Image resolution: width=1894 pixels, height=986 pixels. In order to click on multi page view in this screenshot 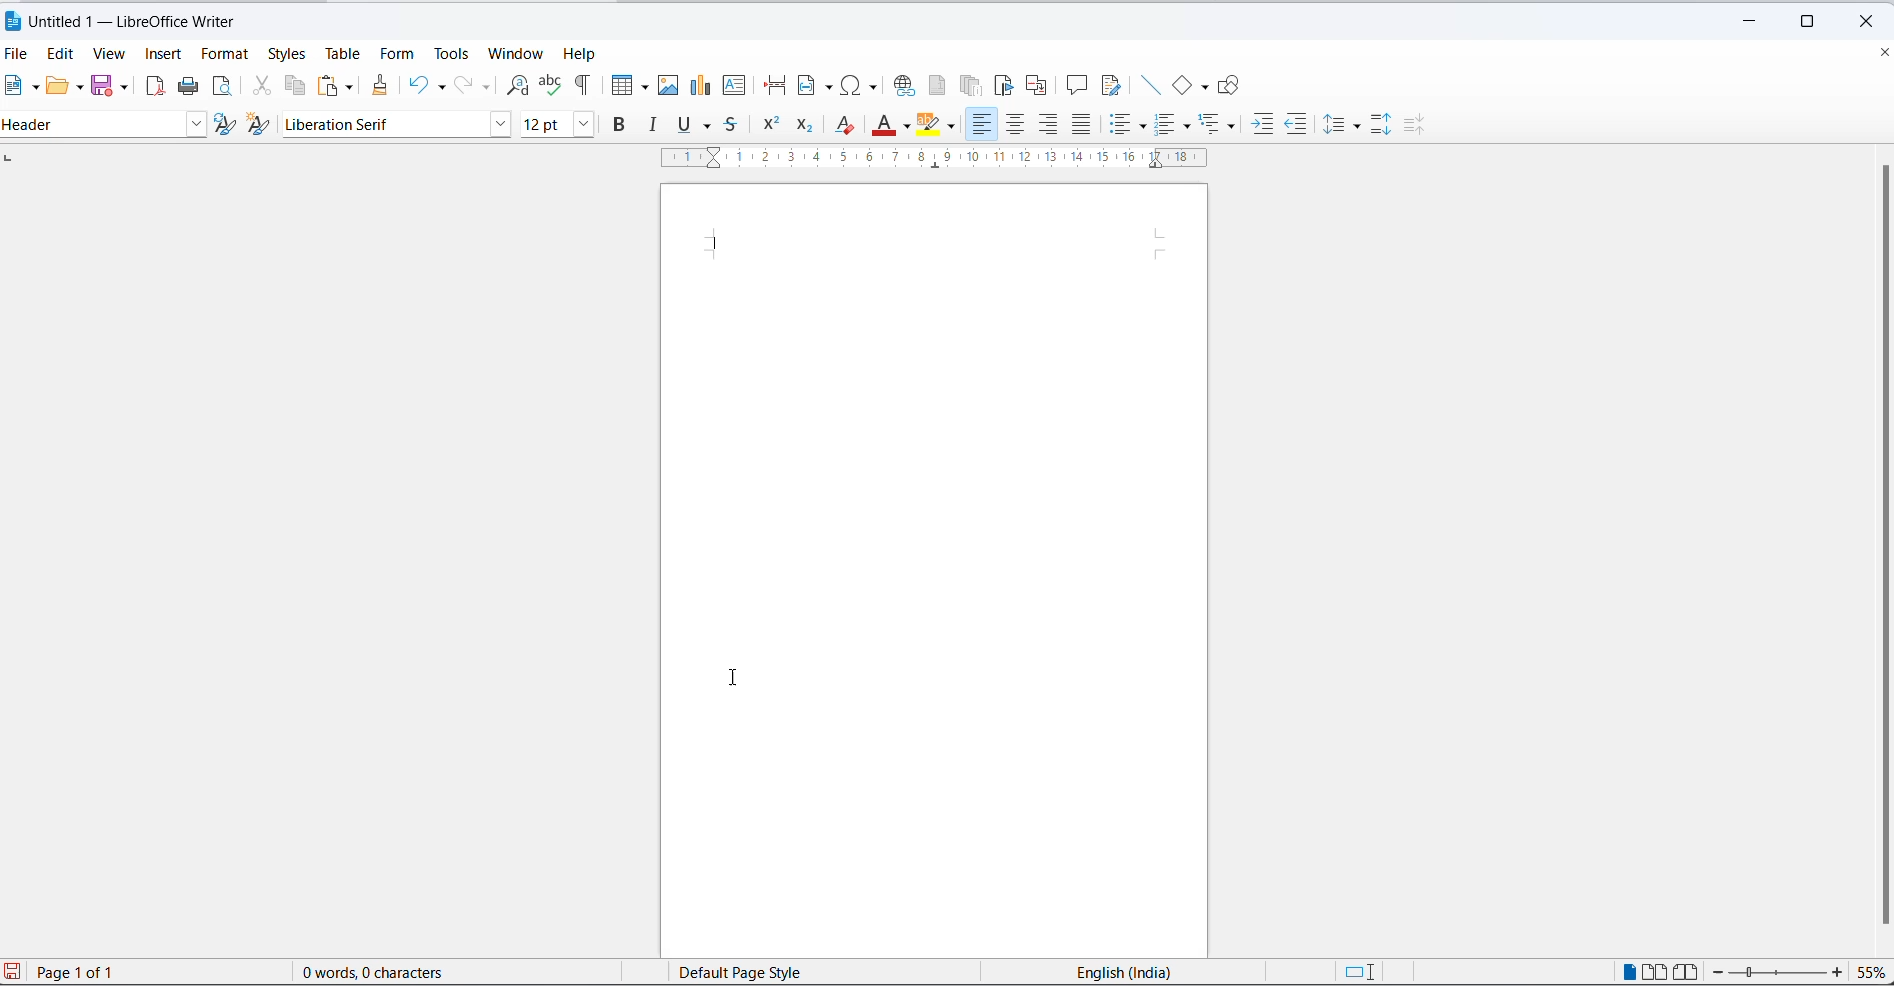, I will do `click(1654, 973)`.